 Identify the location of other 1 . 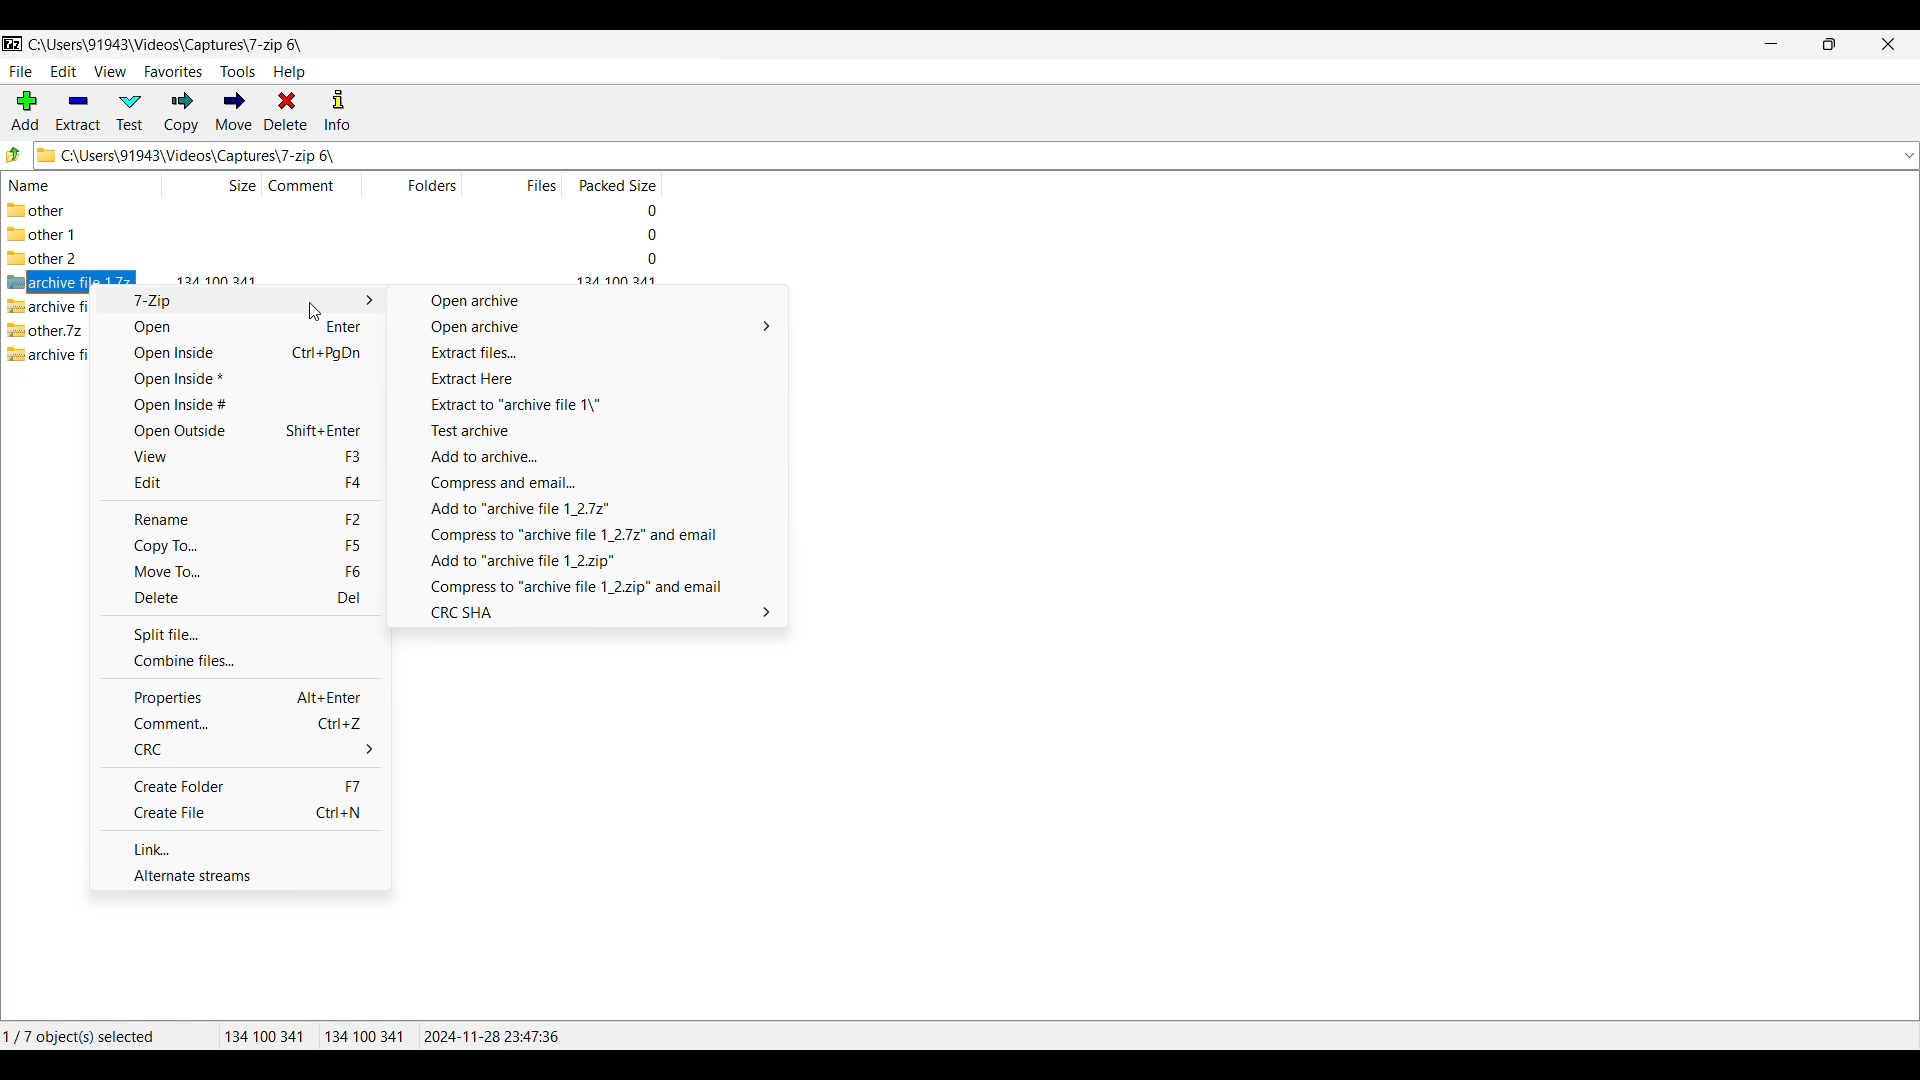
(51, 235).